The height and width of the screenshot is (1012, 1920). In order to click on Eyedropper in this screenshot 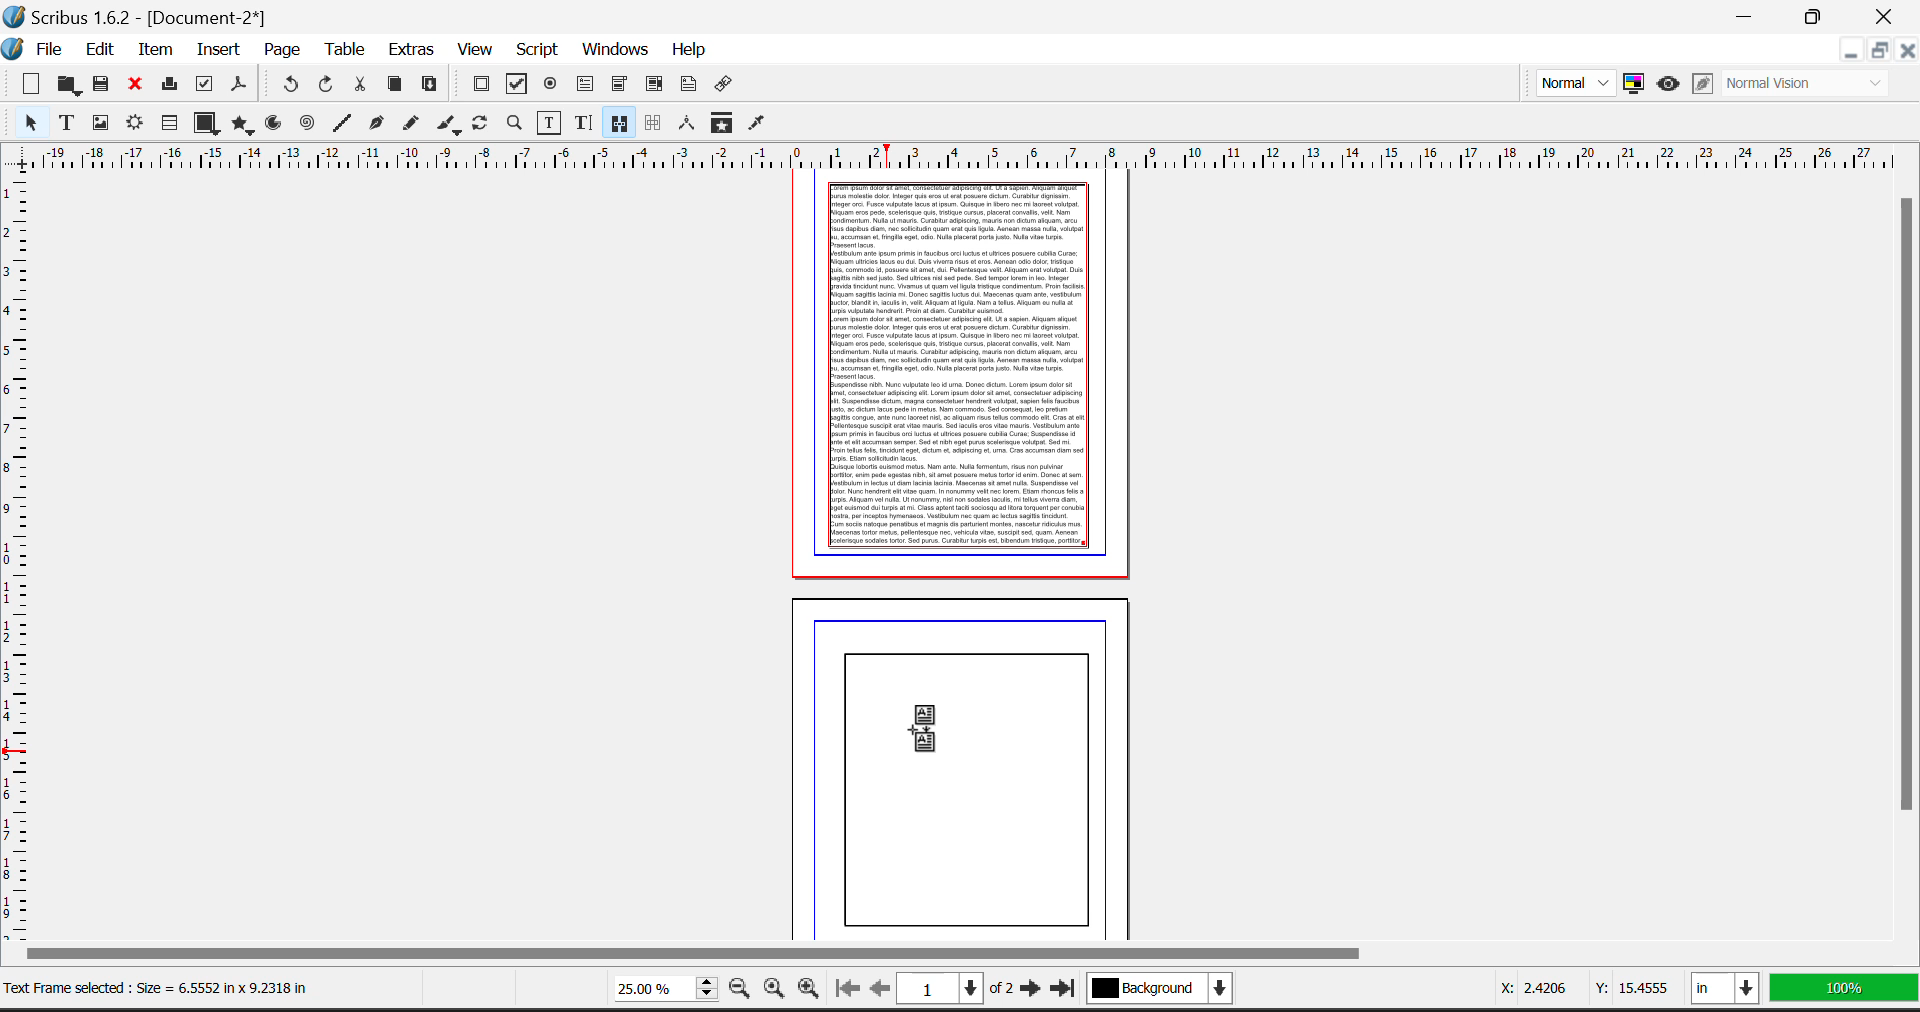, I will do `click(760, 124)`.